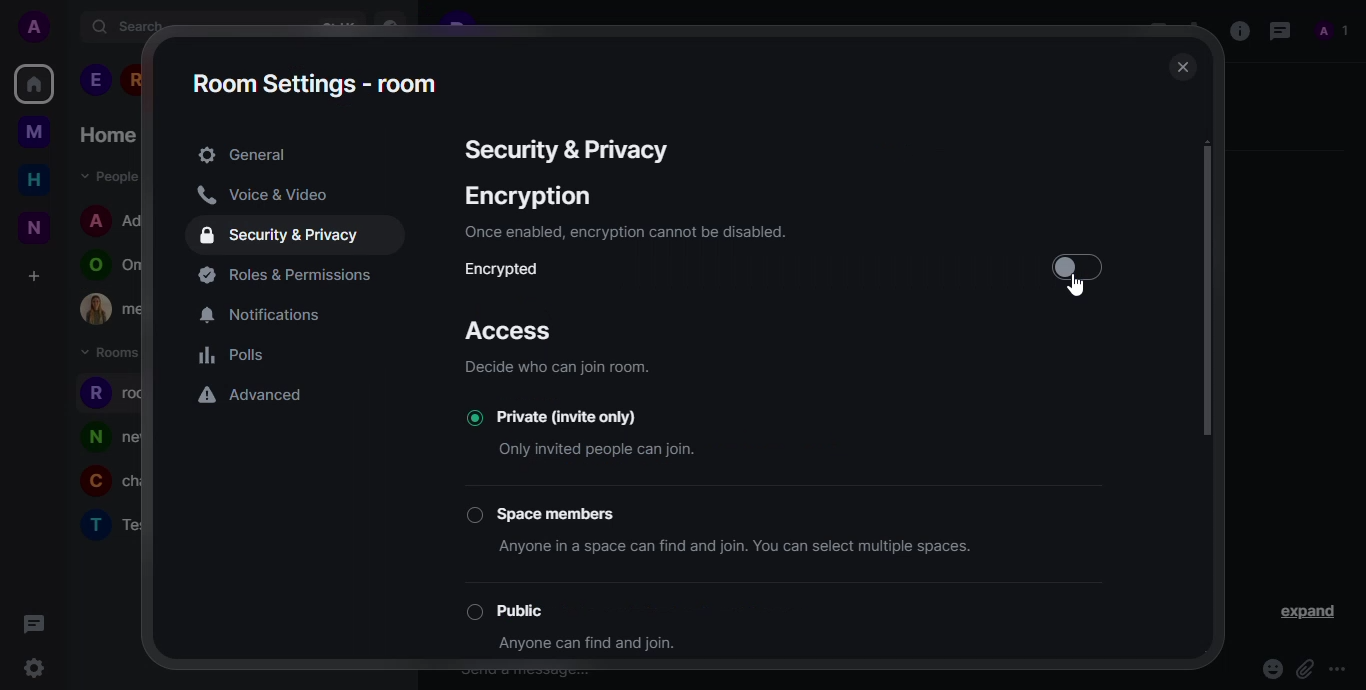 This screenshot has width=1366, height=690. Describe the element at coordinates (533, 609) in the screenshot. I see `public` at that location.